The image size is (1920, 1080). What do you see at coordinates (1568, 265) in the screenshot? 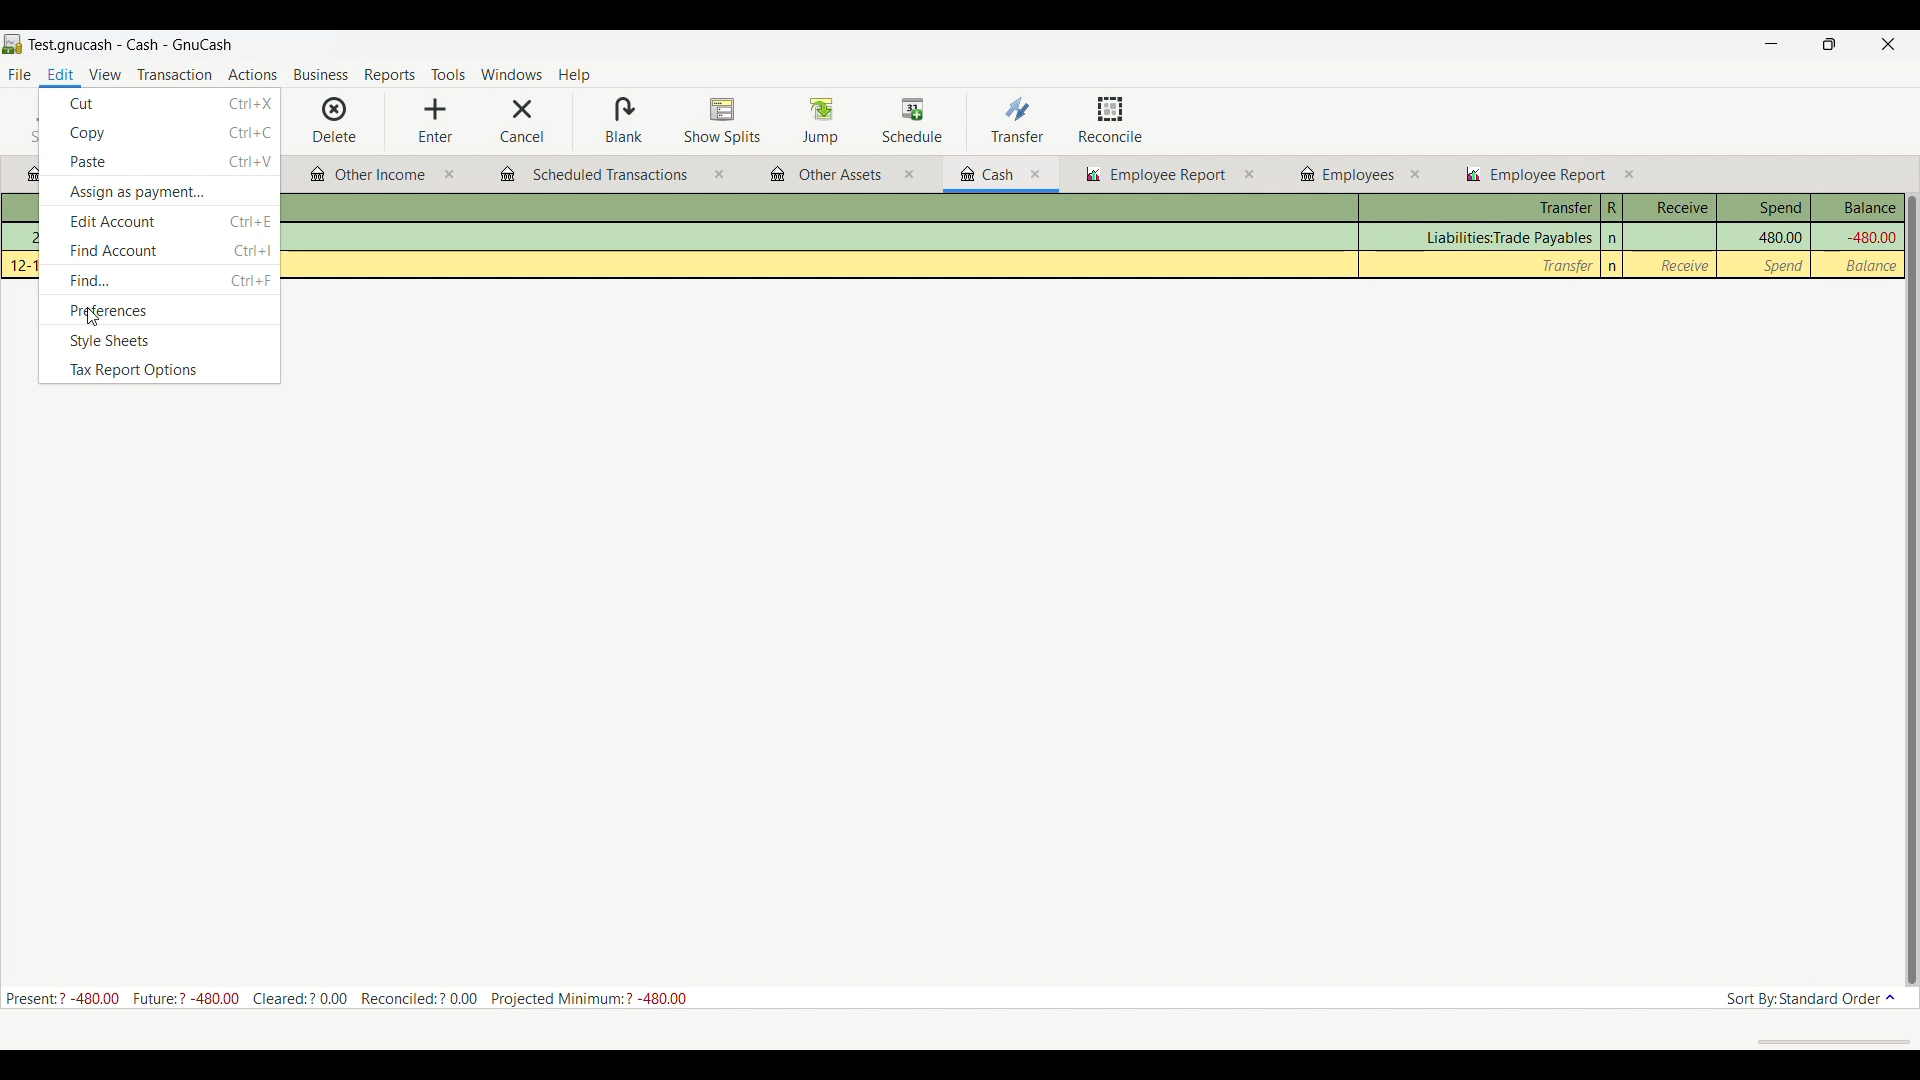
I see `Transfer column` at bounding box center [1568, 265].